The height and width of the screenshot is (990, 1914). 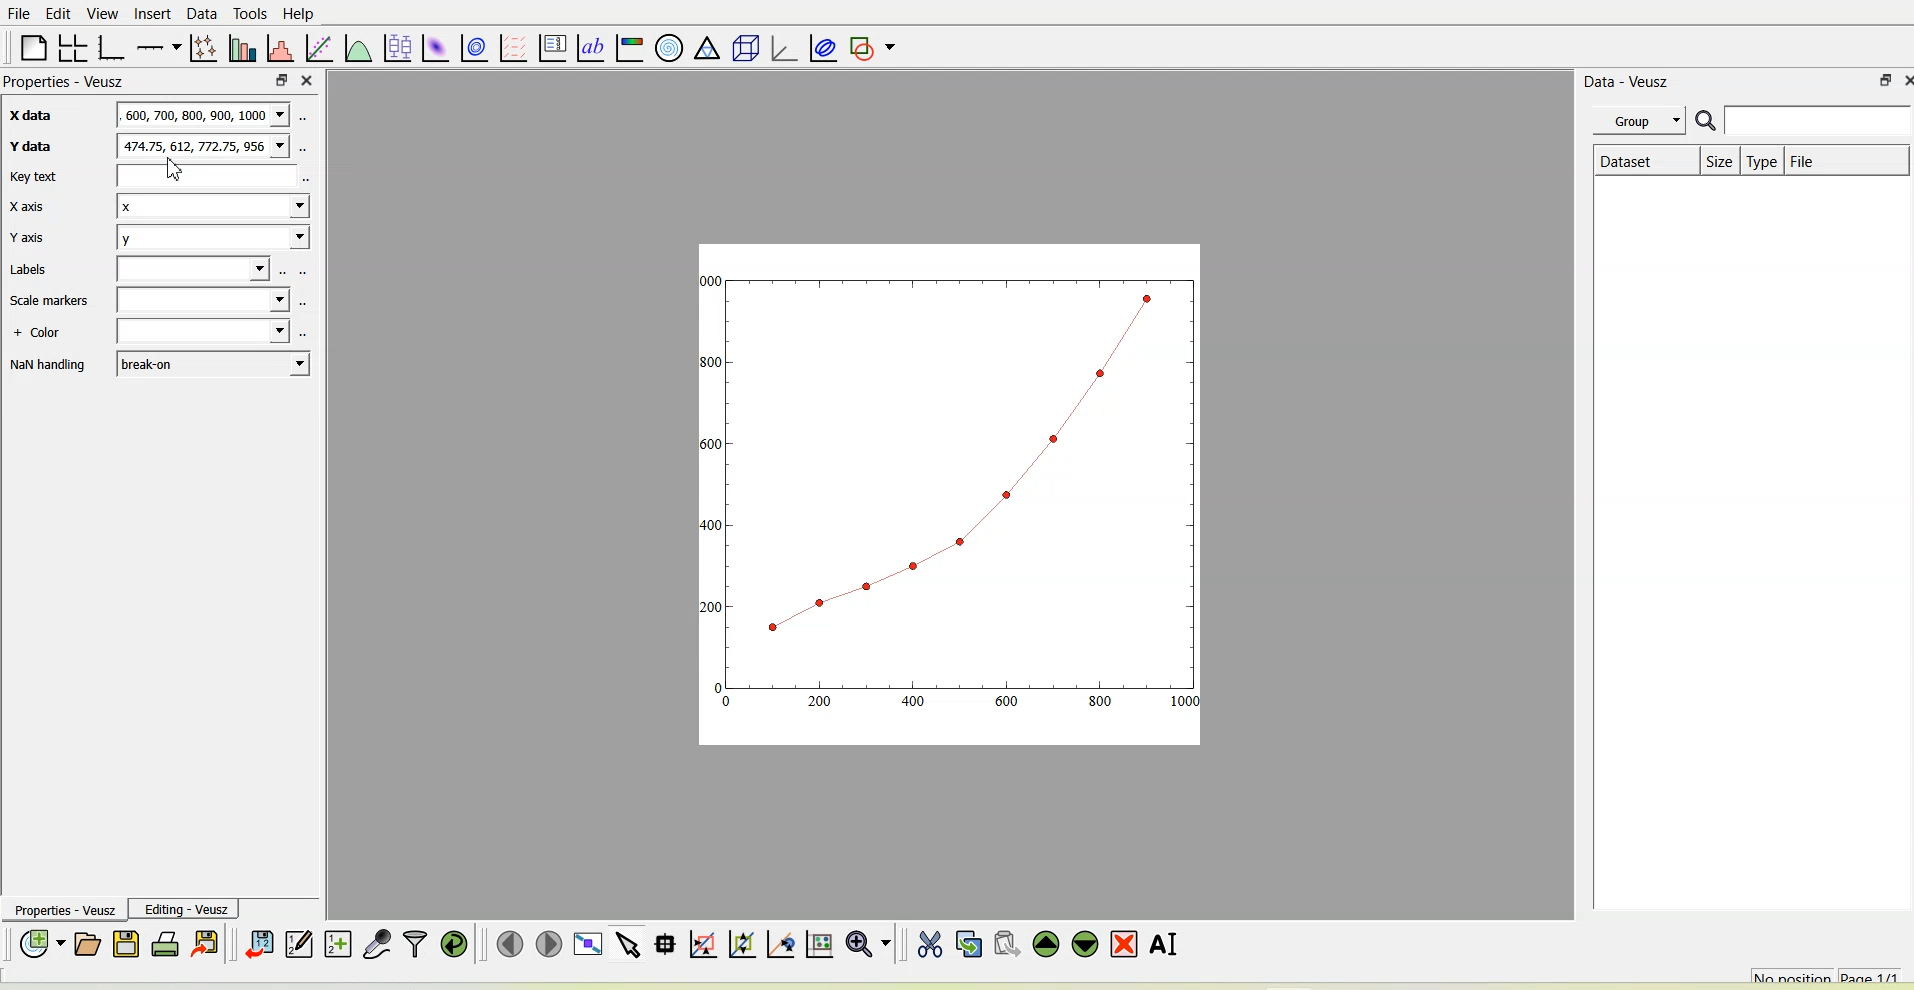 I want to click on Search bar, so click(x=1802, y=120).